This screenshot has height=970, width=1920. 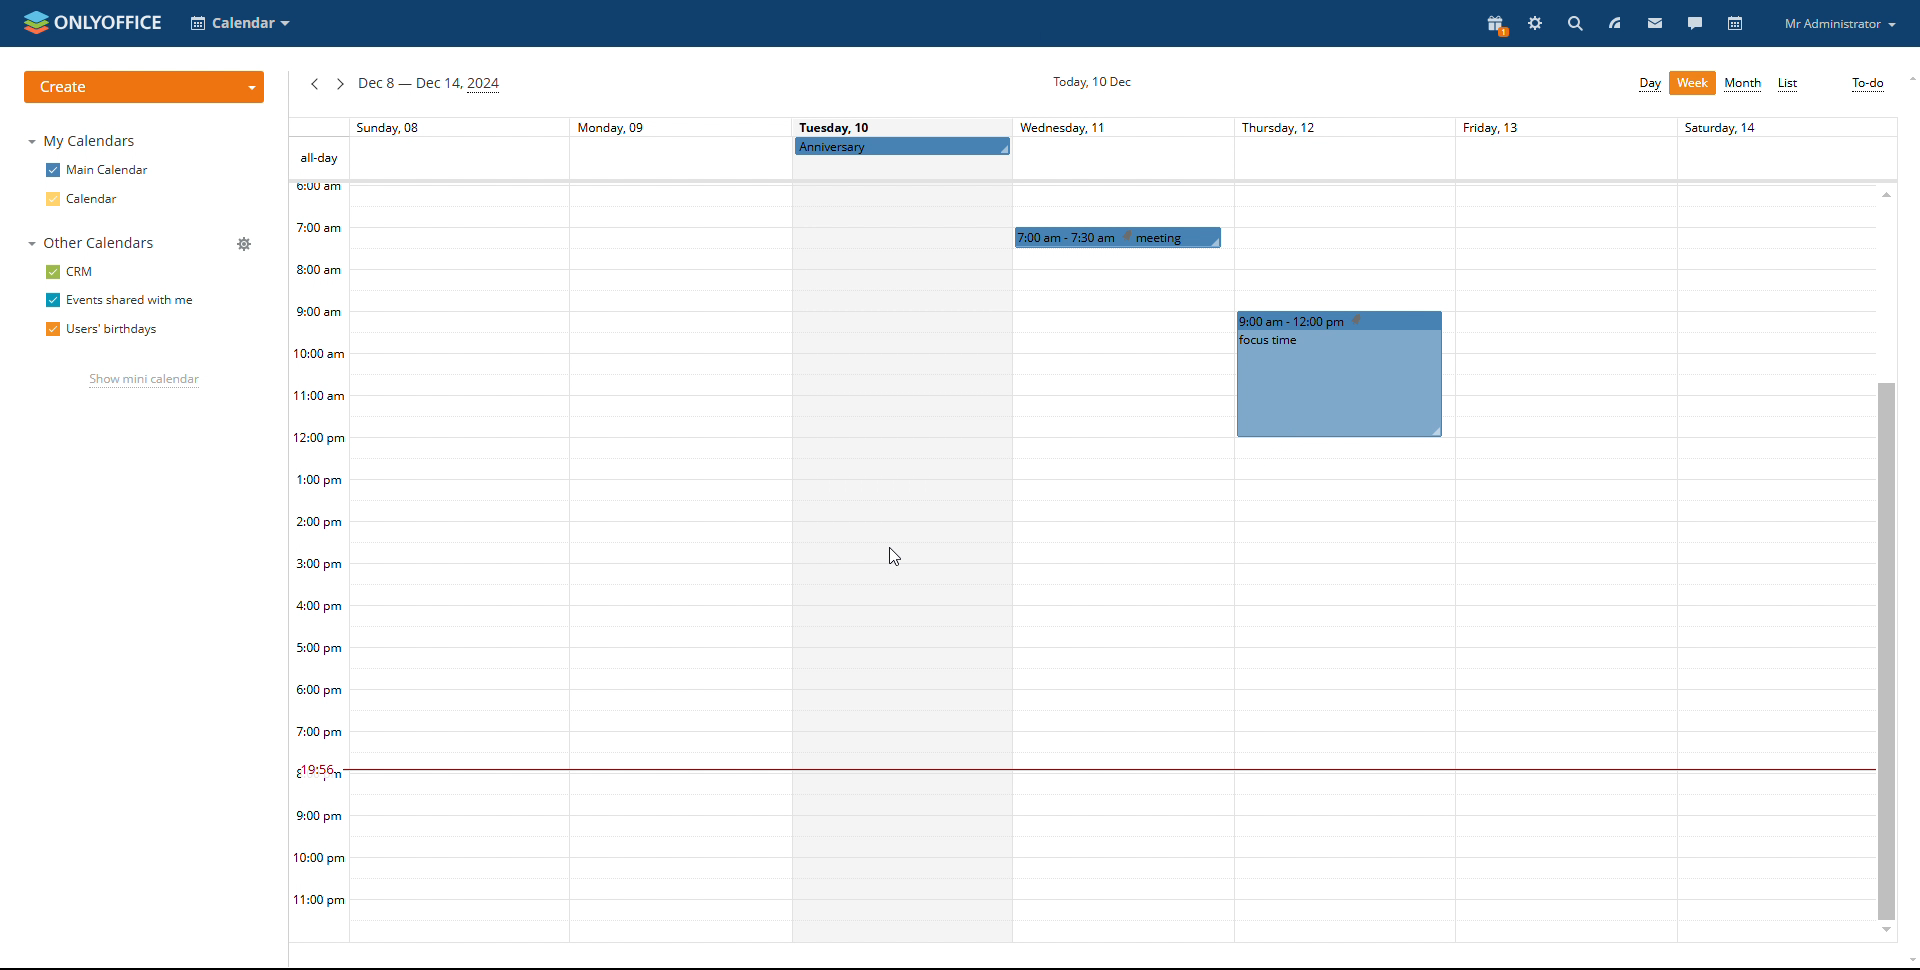 I want to click on to-do, so click(x=1867, y=84).